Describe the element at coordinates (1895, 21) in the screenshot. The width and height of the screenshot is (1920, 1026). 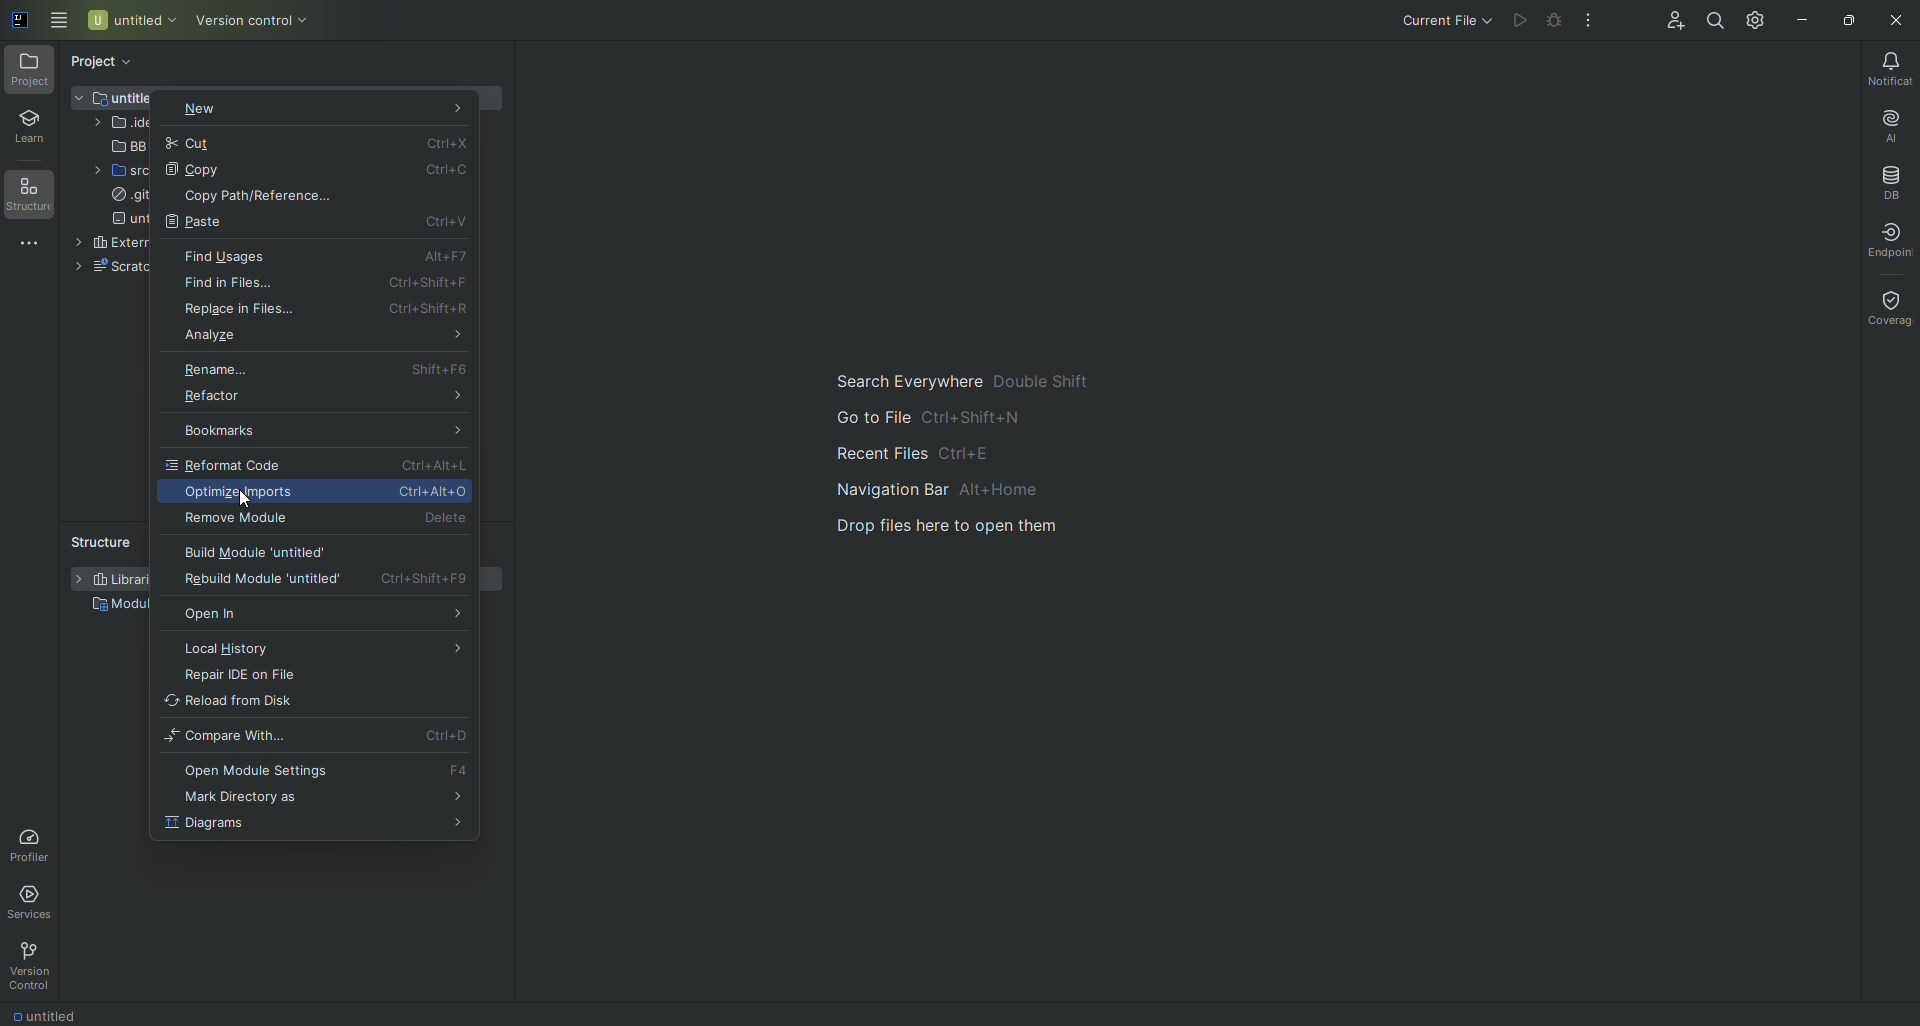
I see `Close` at that location.